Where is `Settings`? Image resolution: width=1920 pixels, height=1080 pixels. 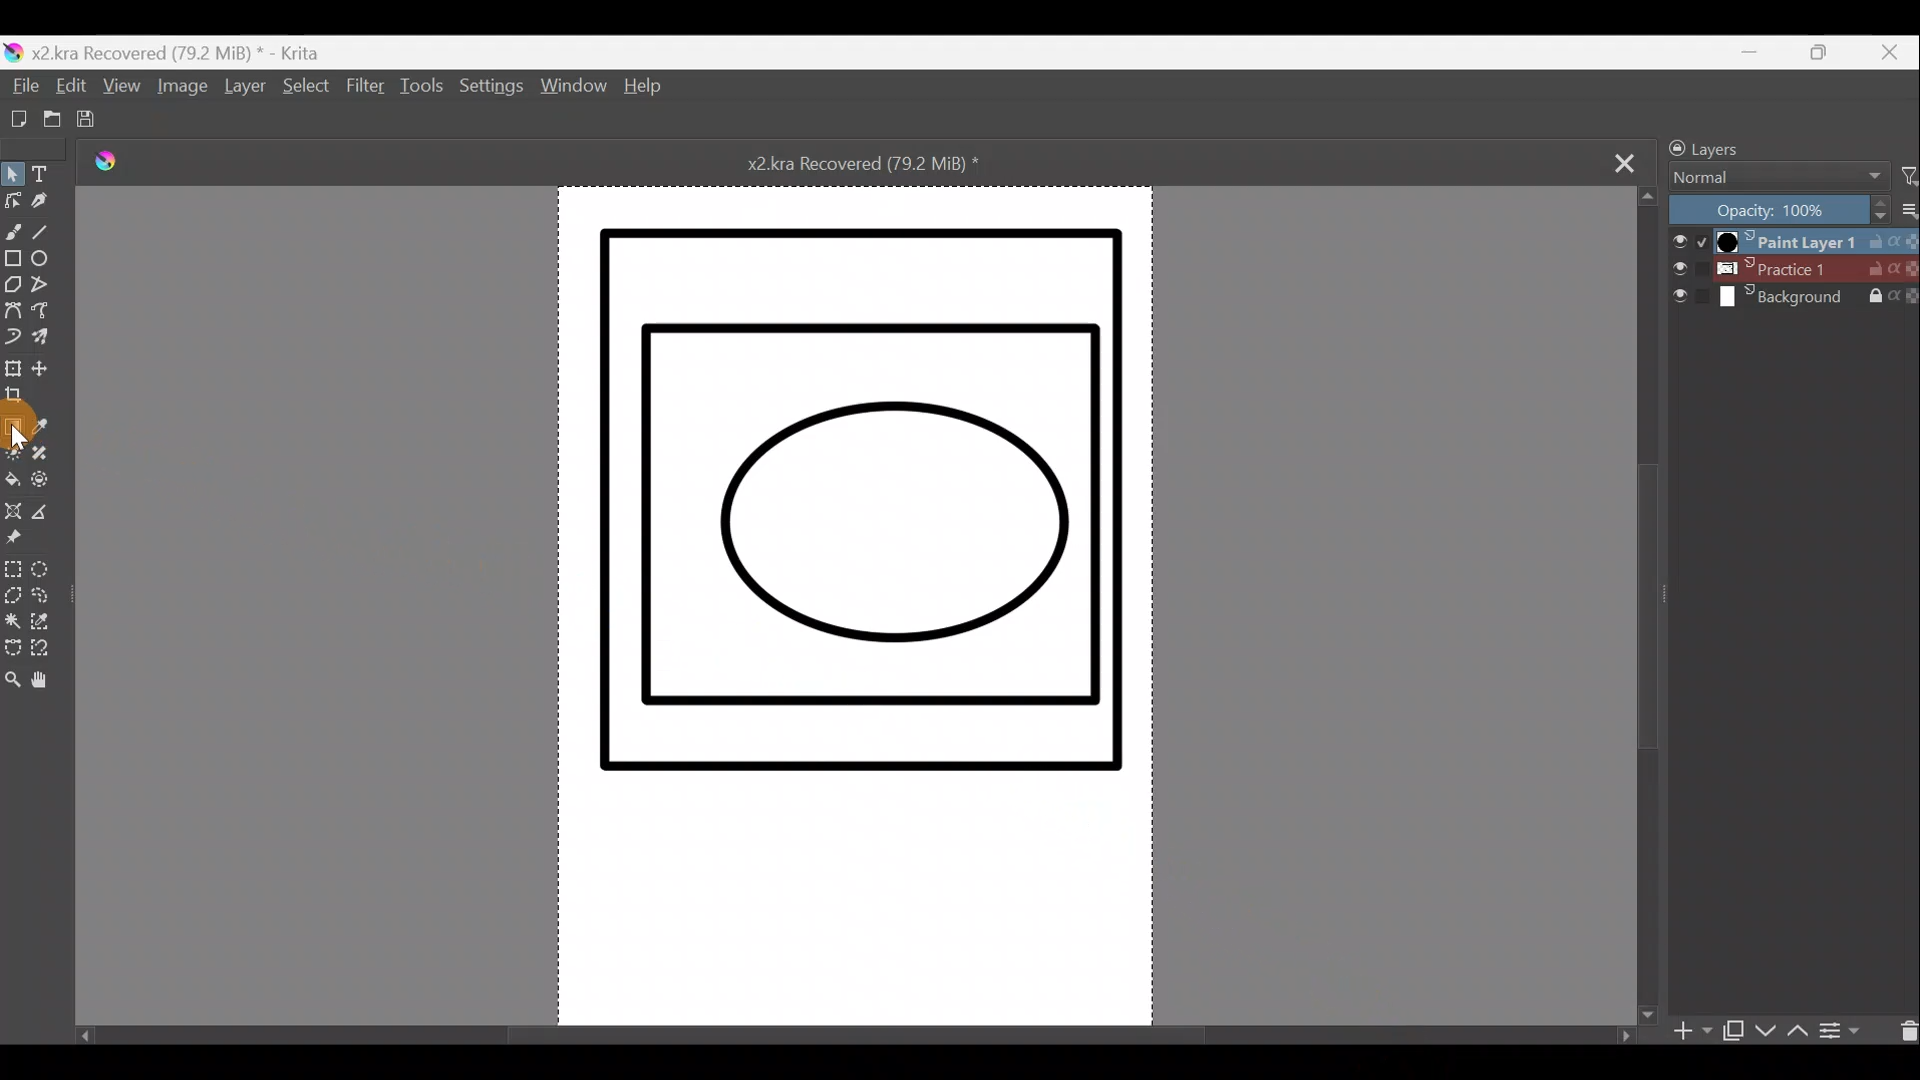 Settings is located at coordinates (493, 92).